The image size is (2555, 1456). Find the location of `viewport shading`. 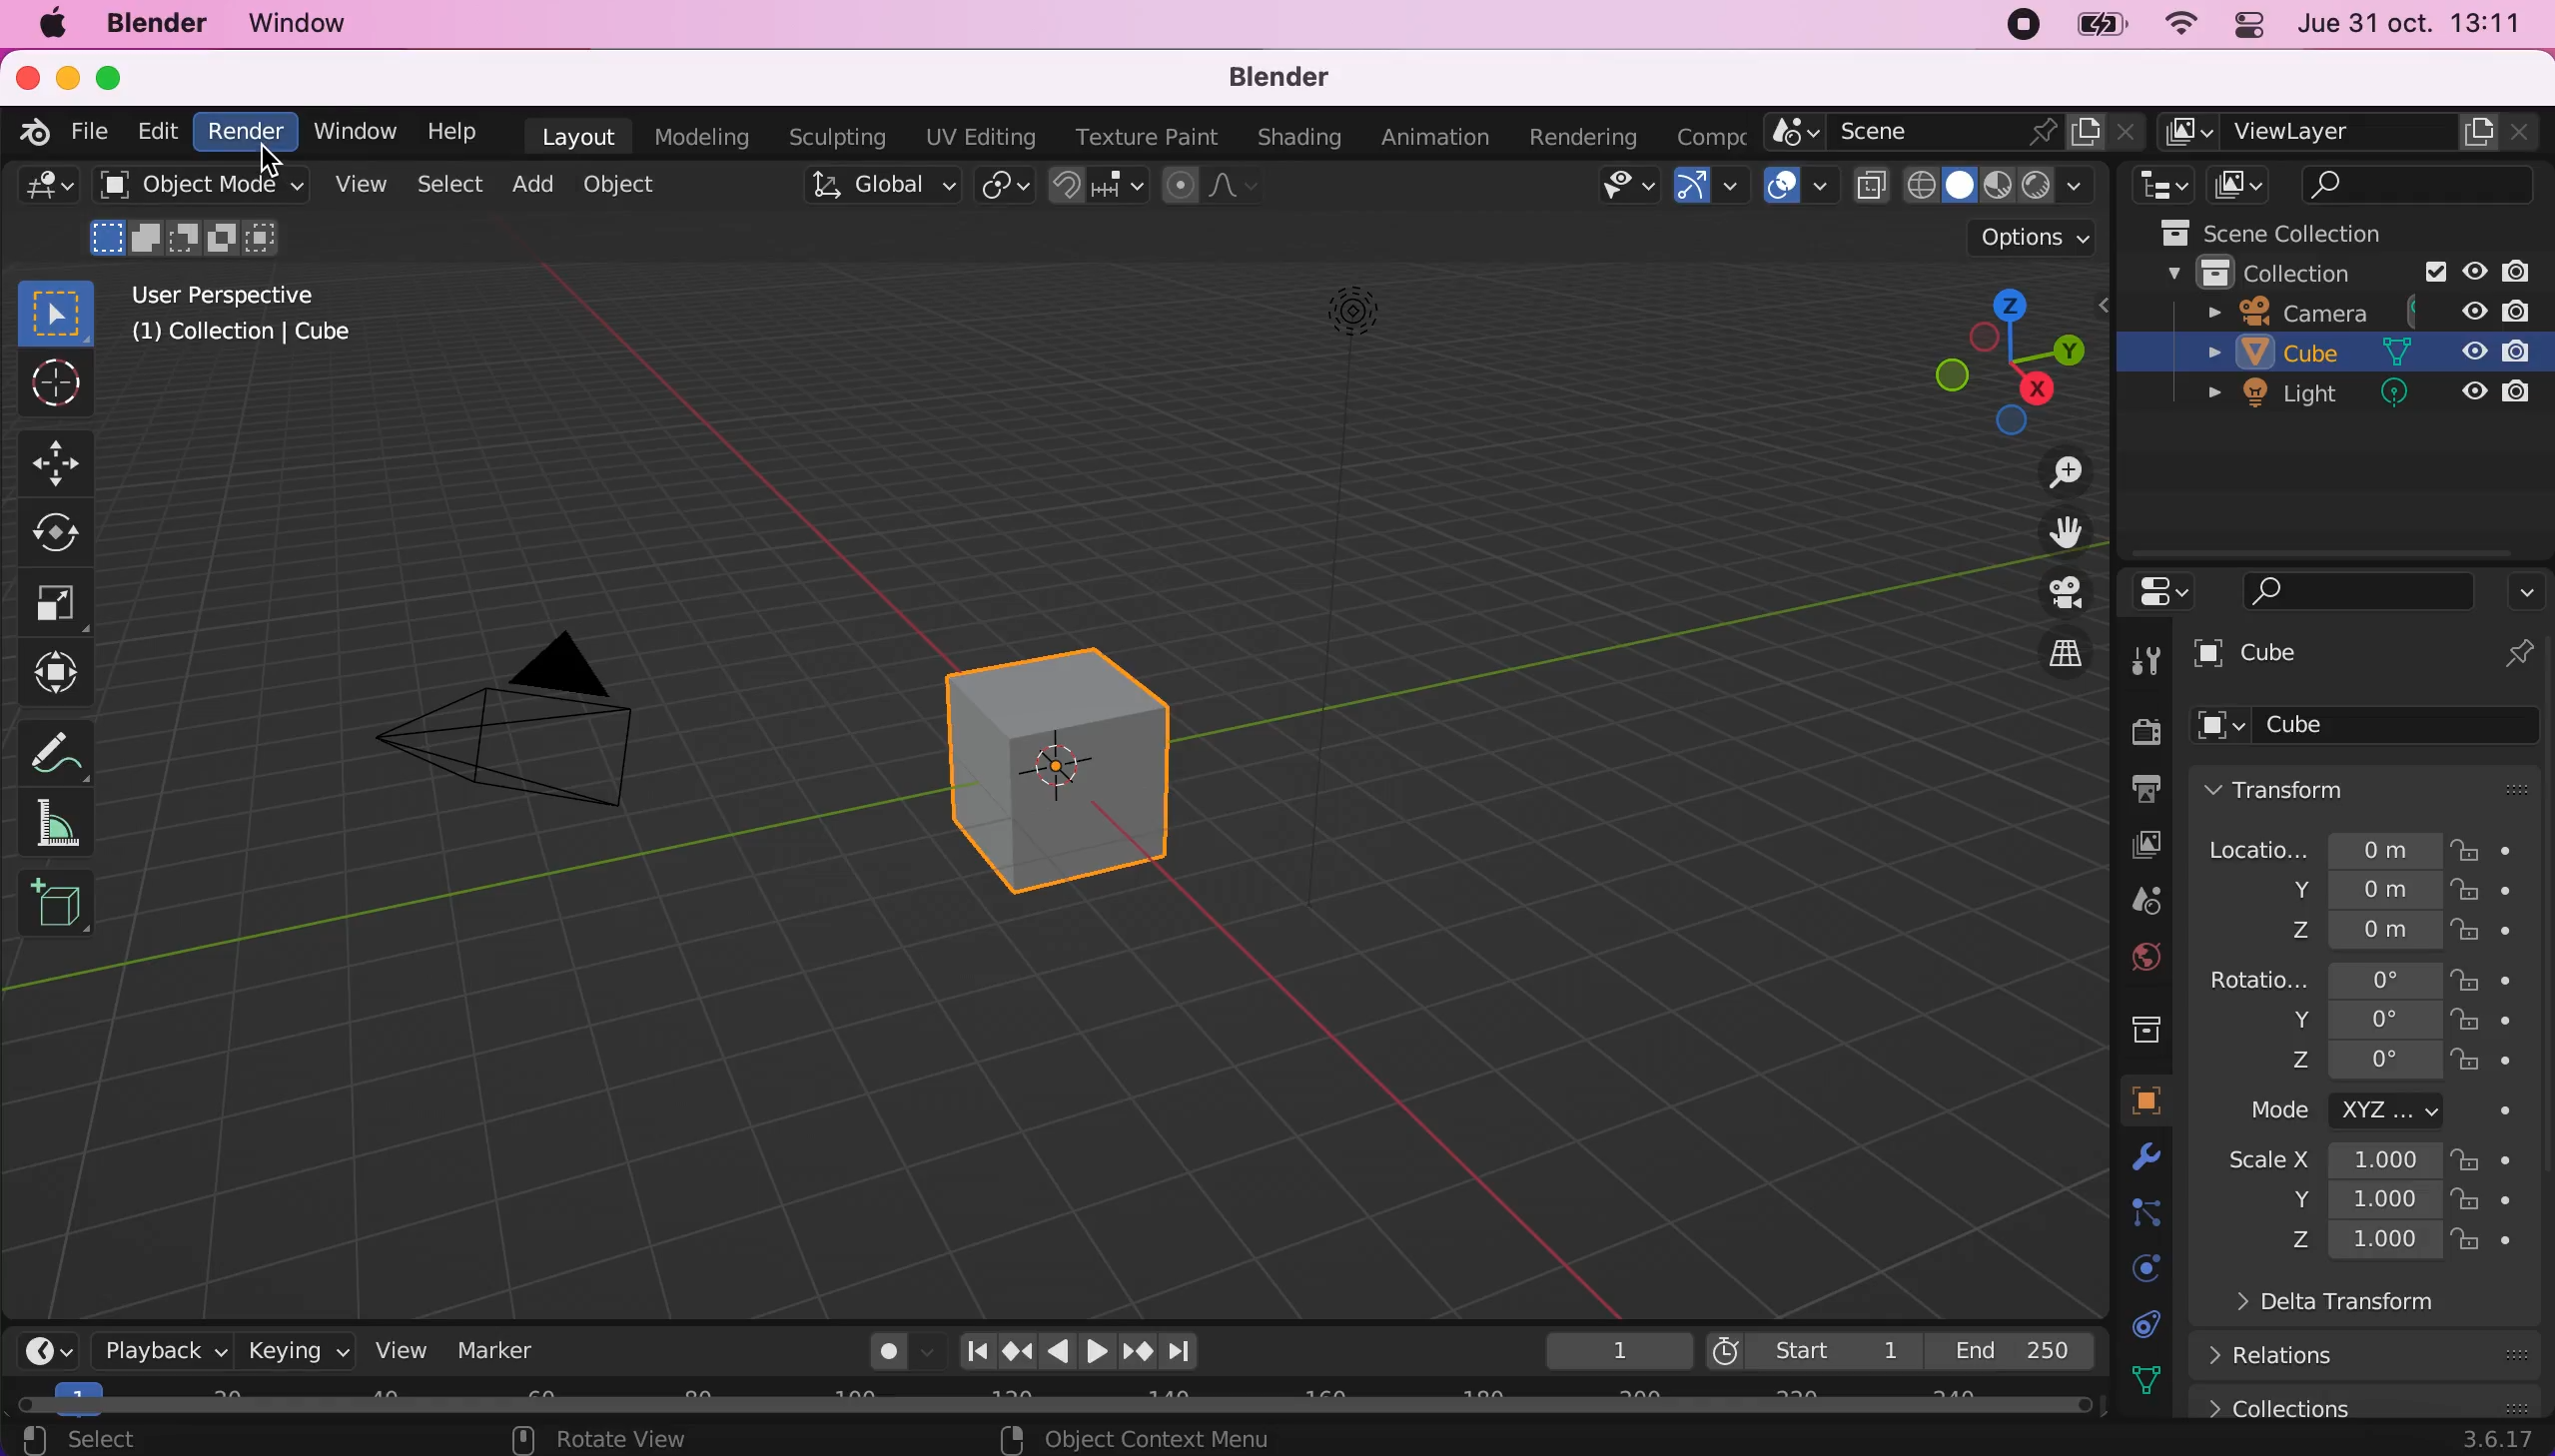

viewport shading is located at coordinates (1975, 186).